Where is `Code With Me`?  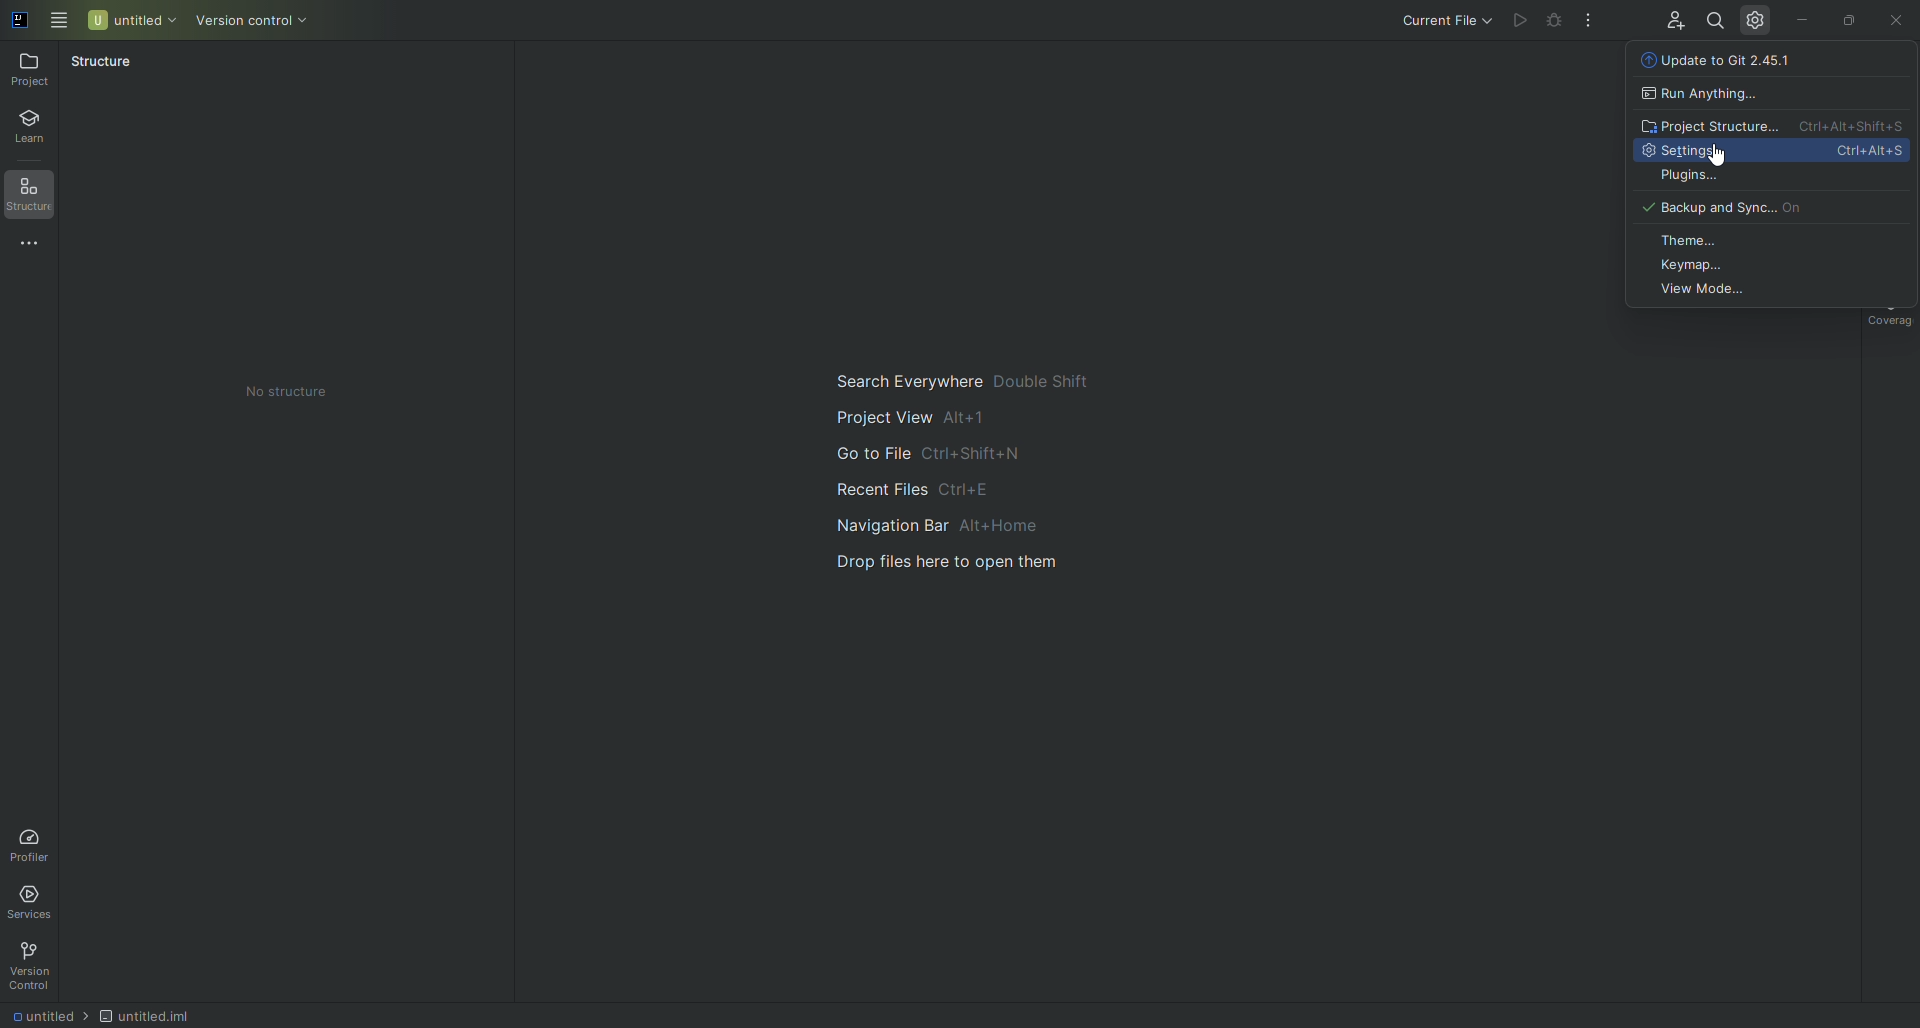
Code With Me is located at coordinates (1671, 16).